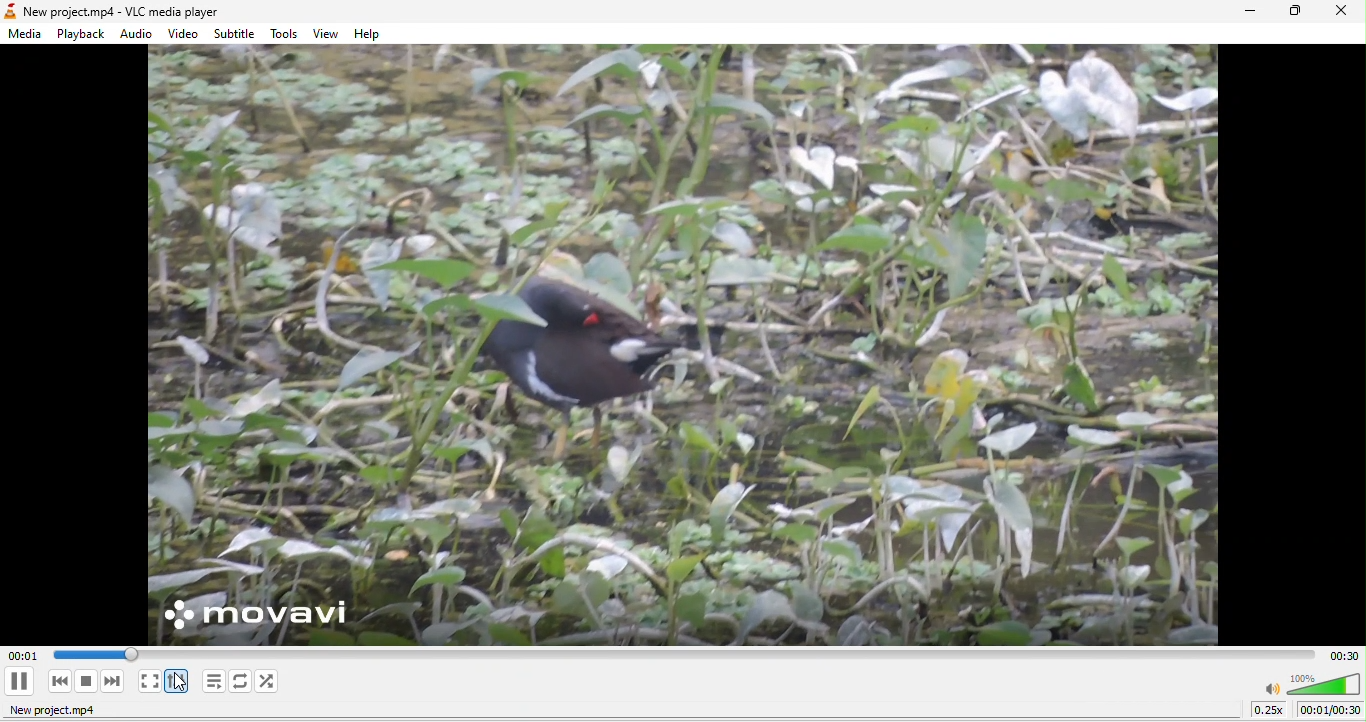 This screenshot has height=722, width=1366. I want to click on view, so click(324, 34).